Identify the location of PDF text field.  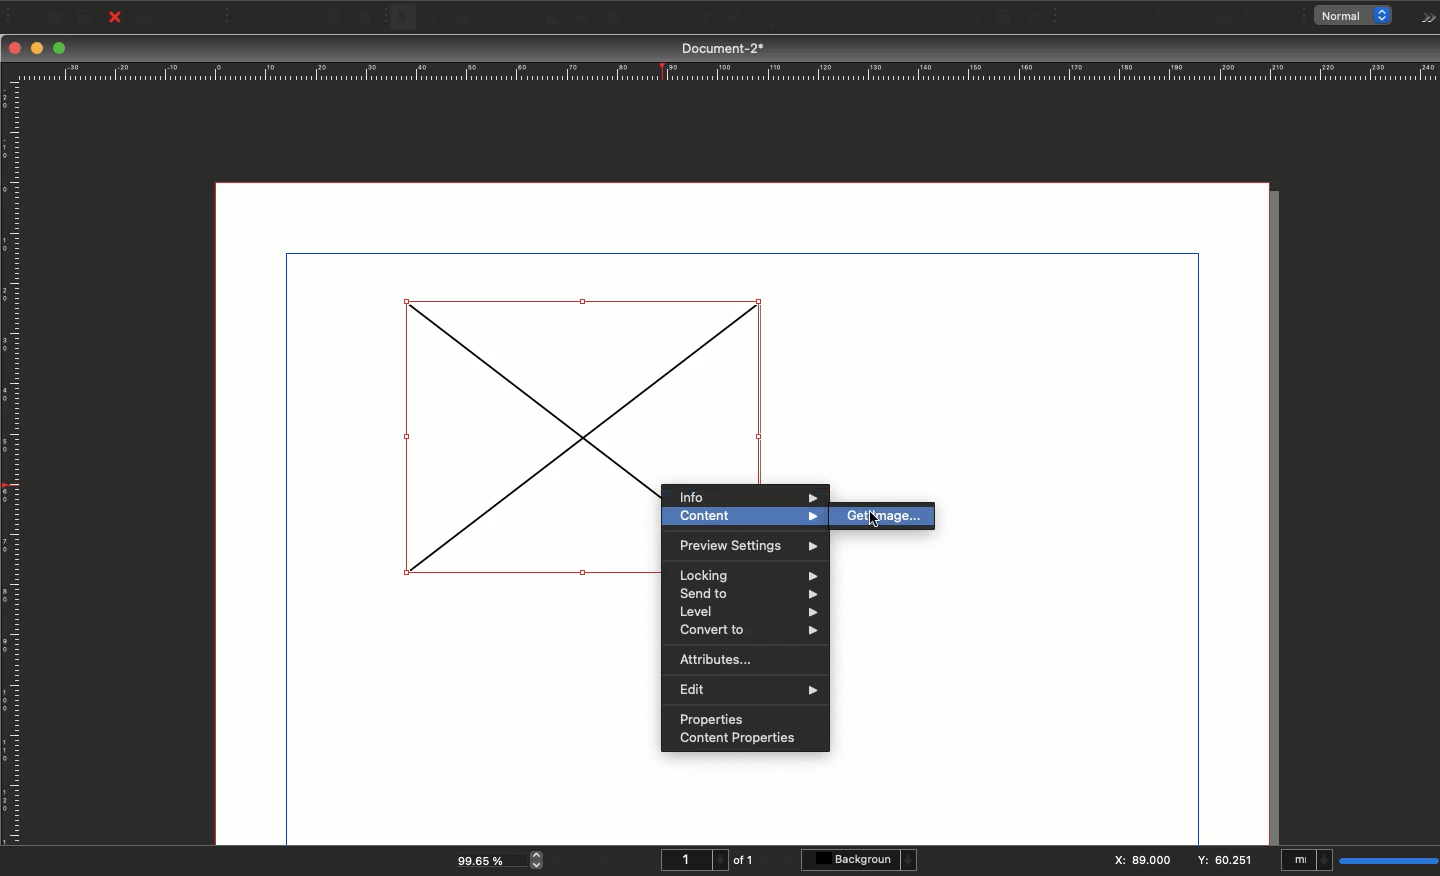
(1161, 18).